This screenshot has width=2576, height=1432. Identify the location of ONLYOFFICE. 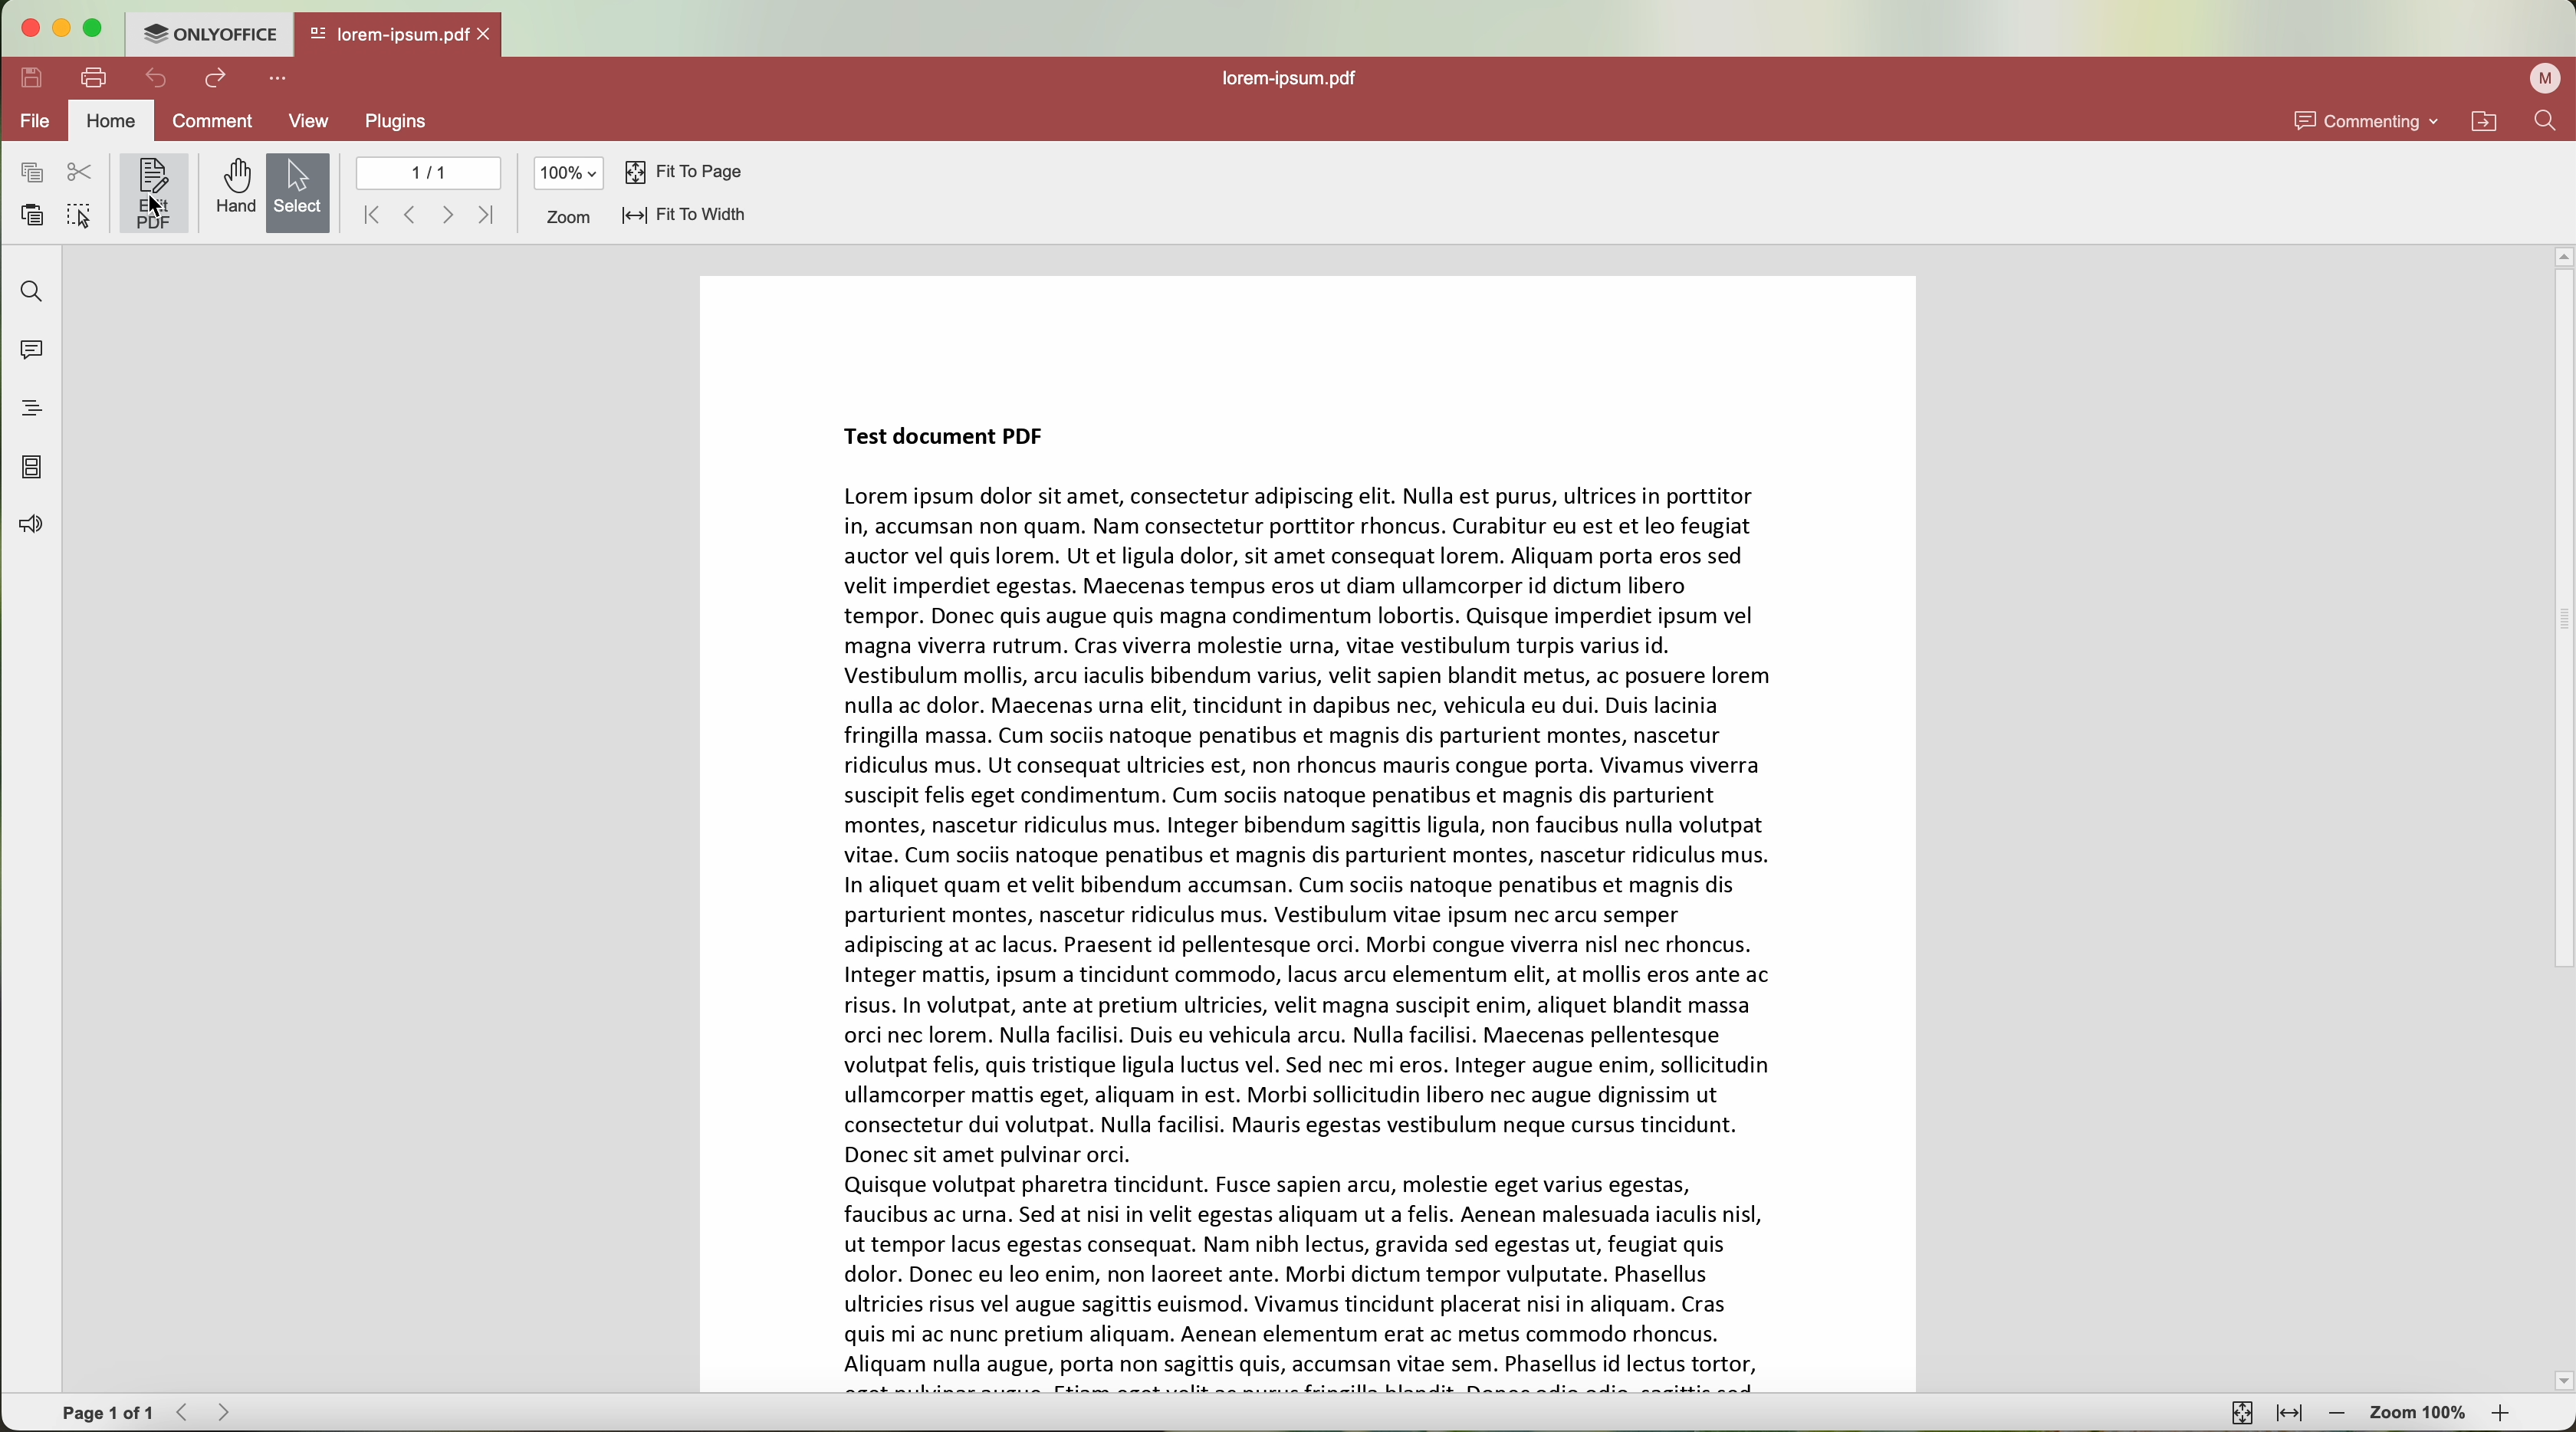
(208, 33).